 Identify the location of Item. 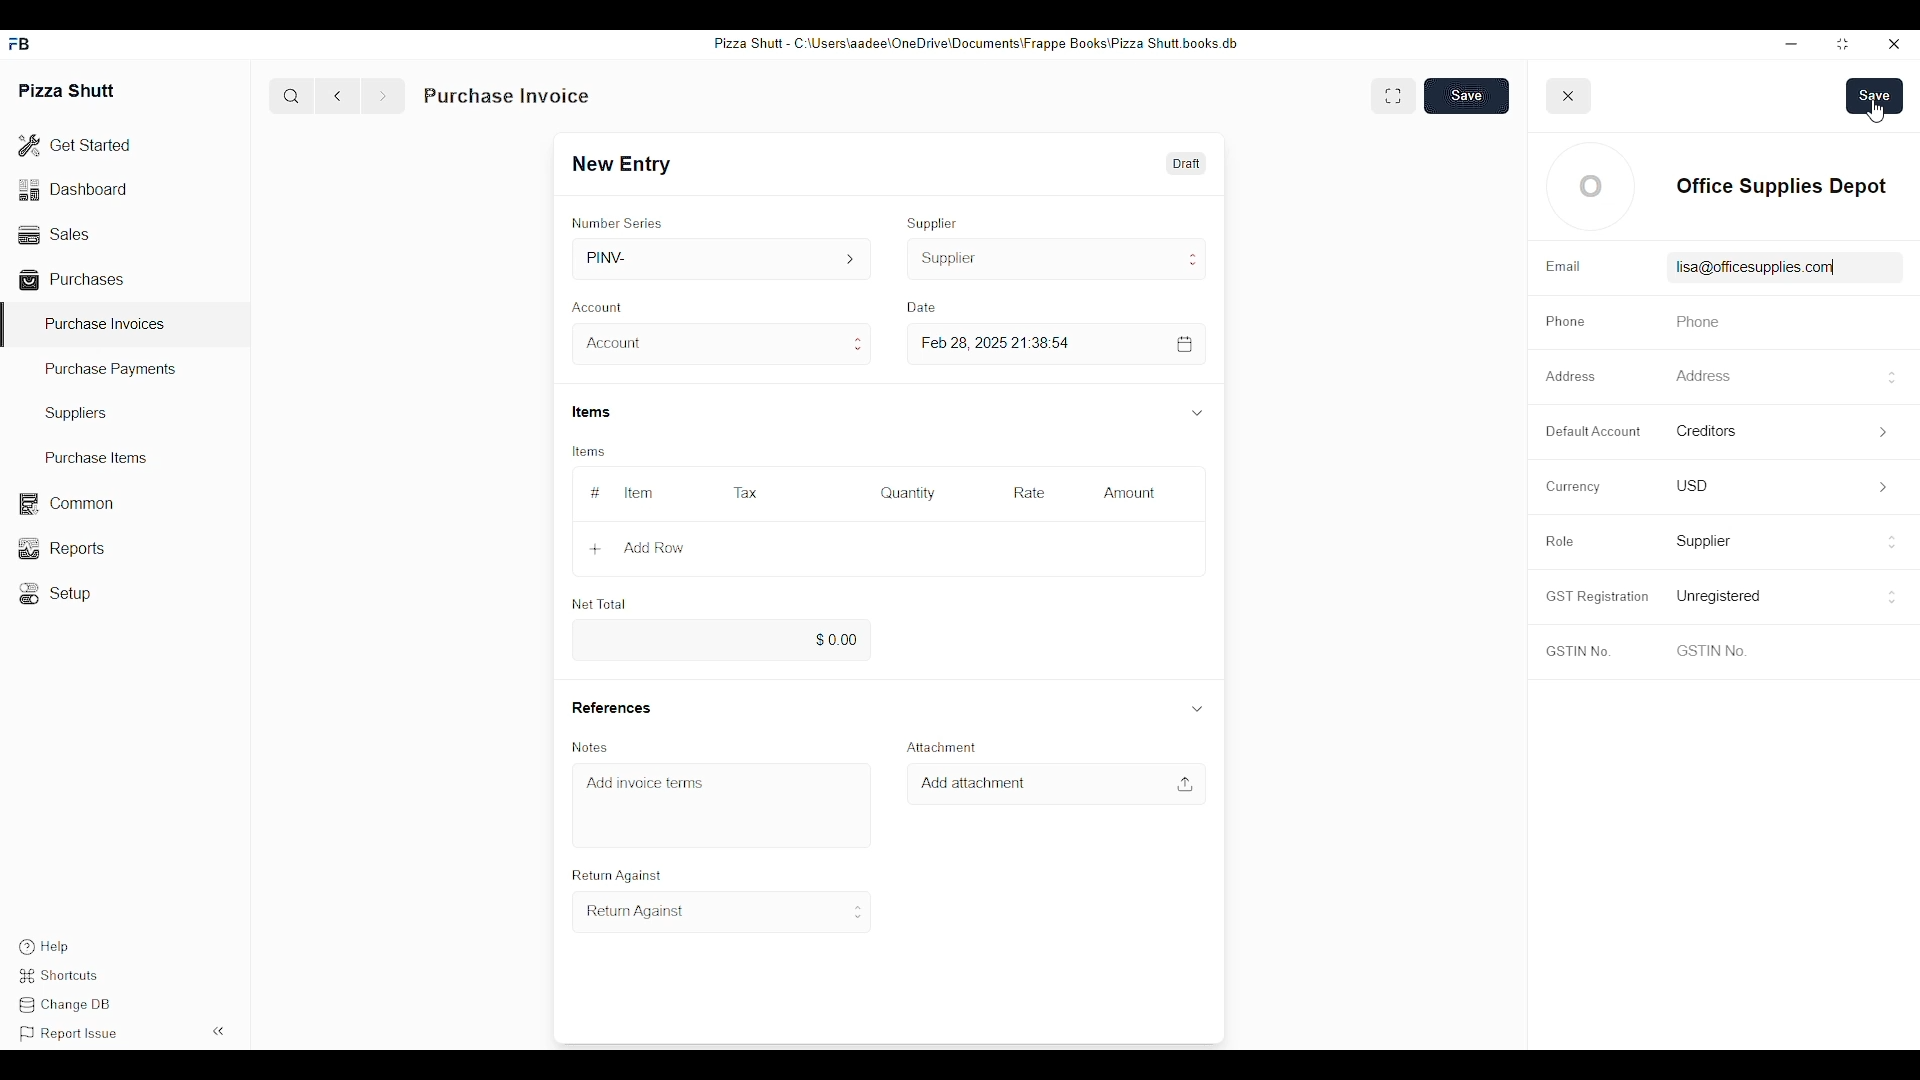
(639, 493).